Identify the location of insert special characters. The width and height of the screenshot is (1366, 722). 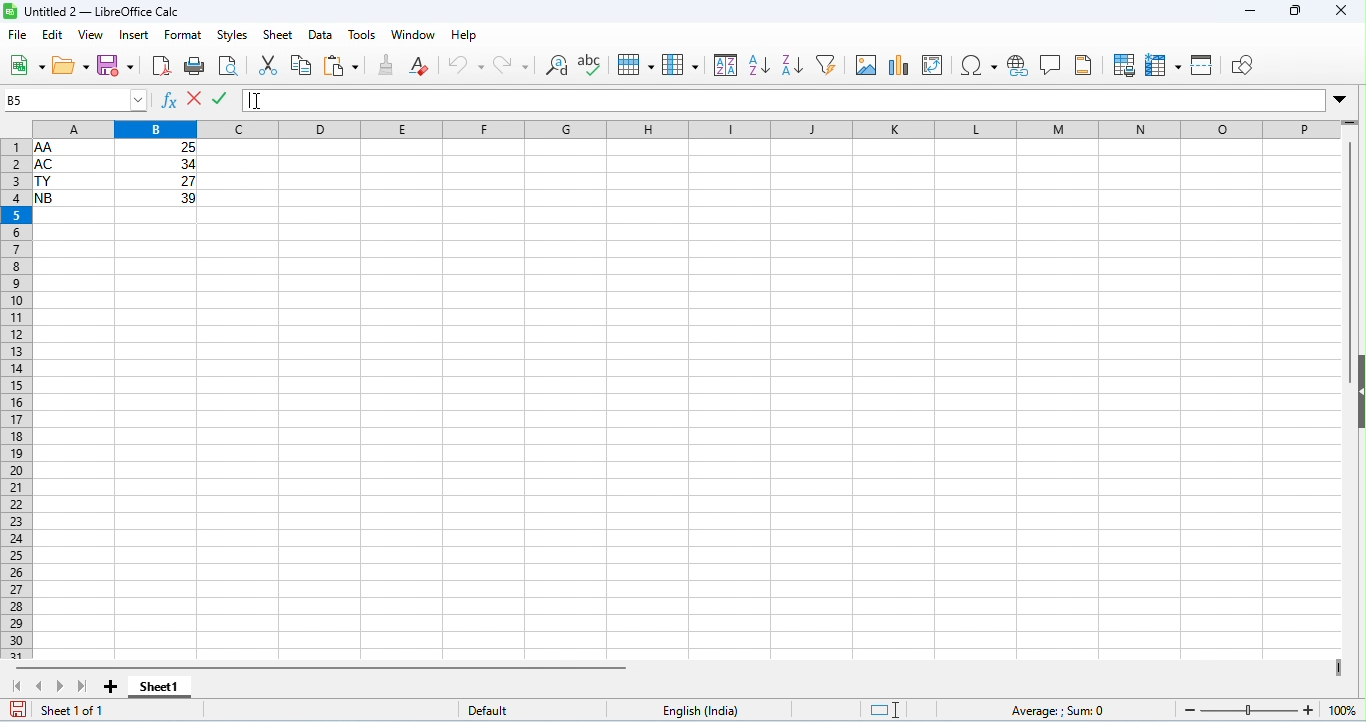
(978, 66).